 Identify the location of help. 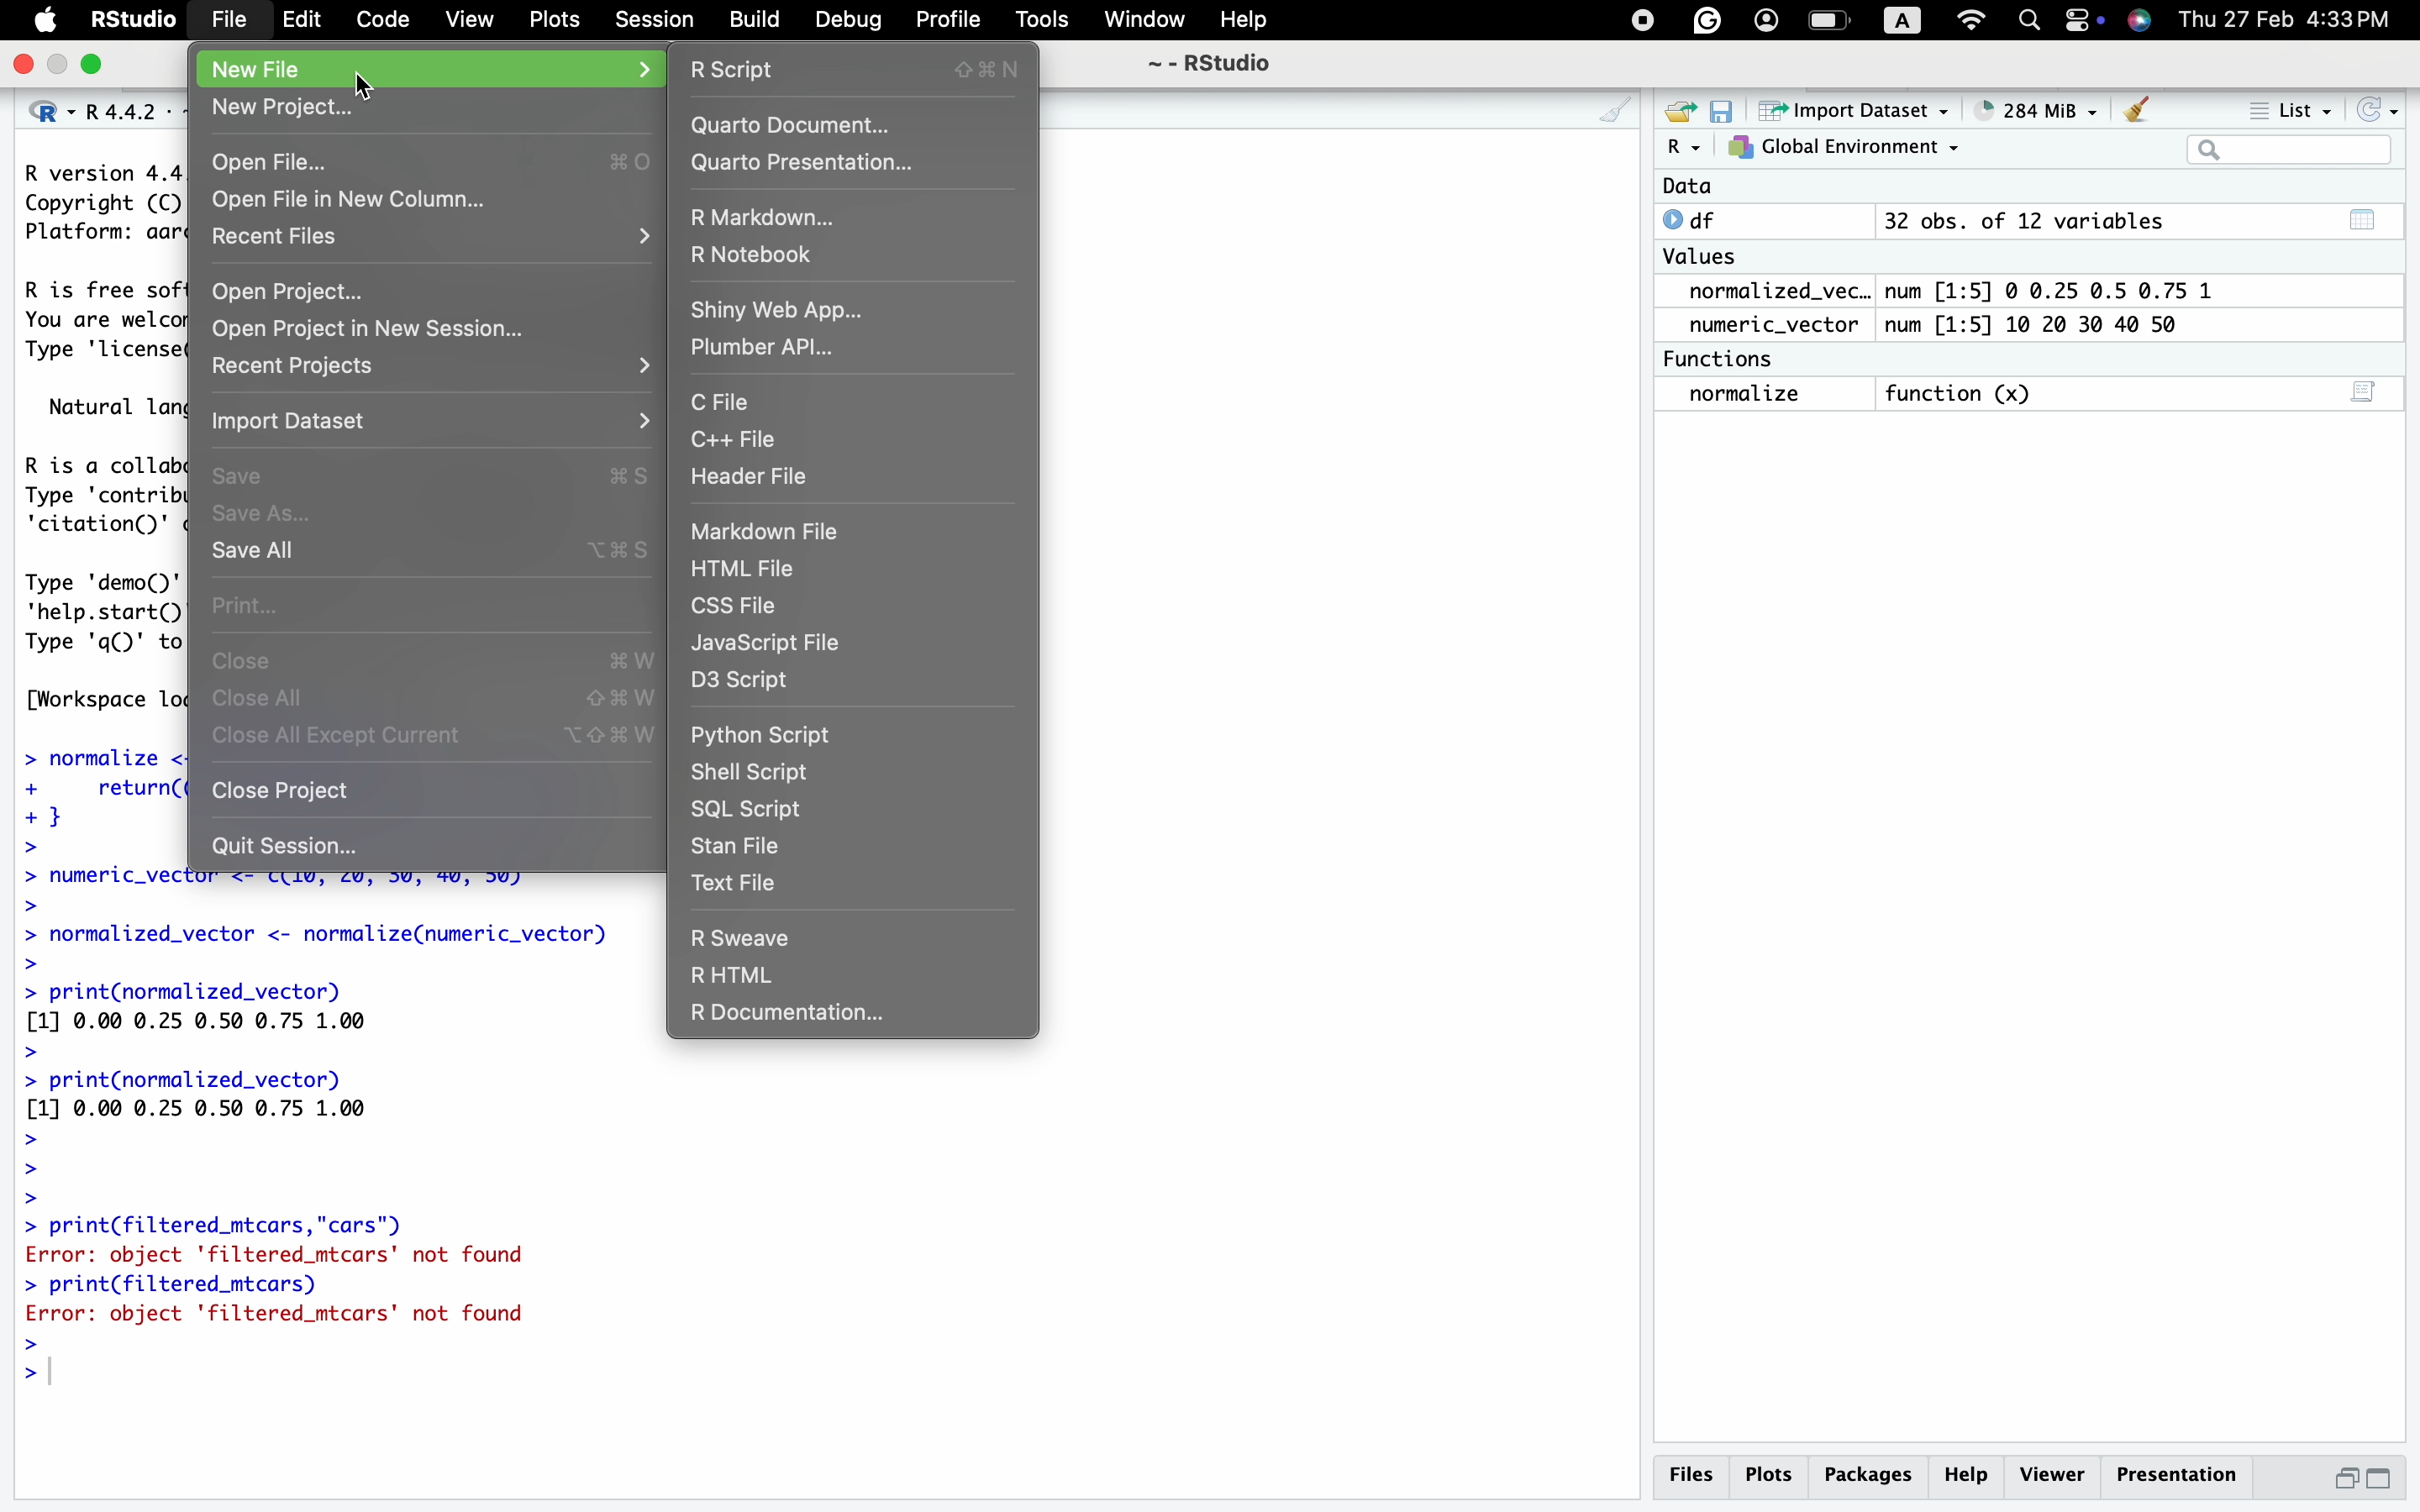
(1971, 1473).